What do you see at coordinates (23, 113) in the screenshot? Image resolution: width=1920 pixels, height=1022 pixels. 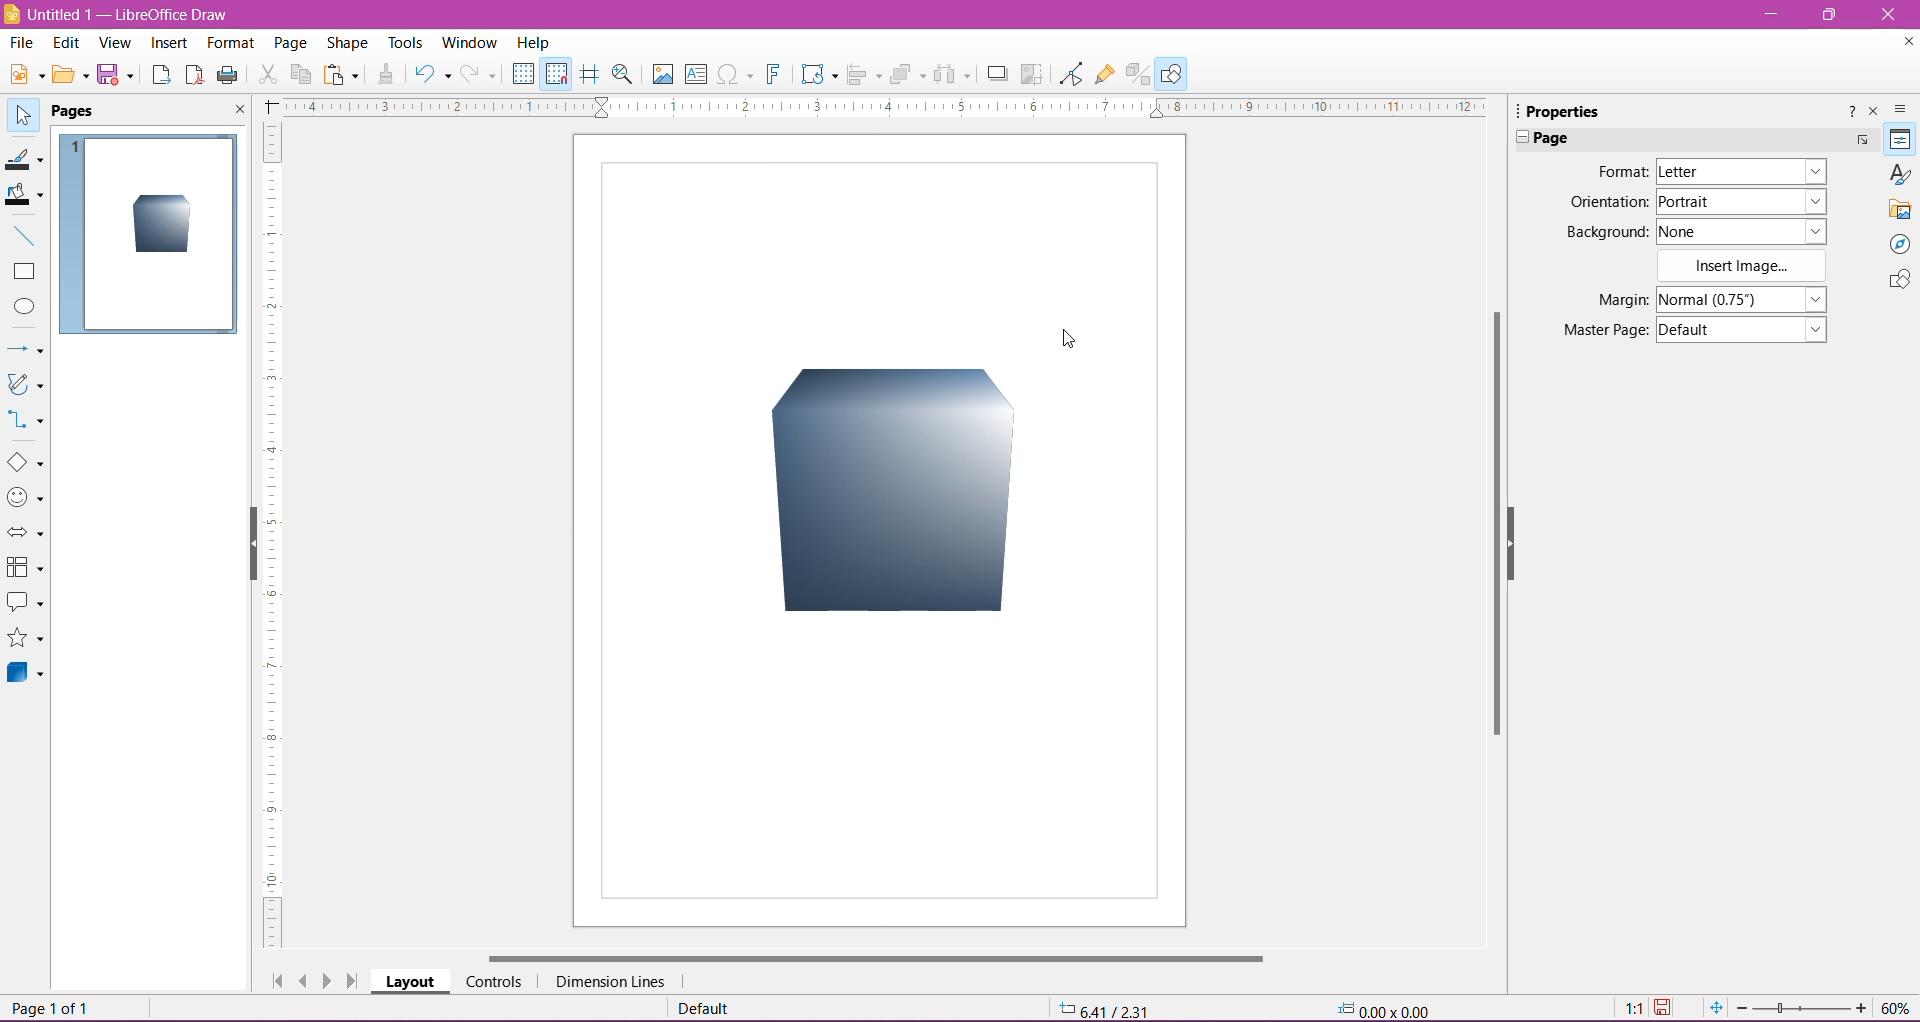 I see `Select Item` at bounding box center [23, 113].